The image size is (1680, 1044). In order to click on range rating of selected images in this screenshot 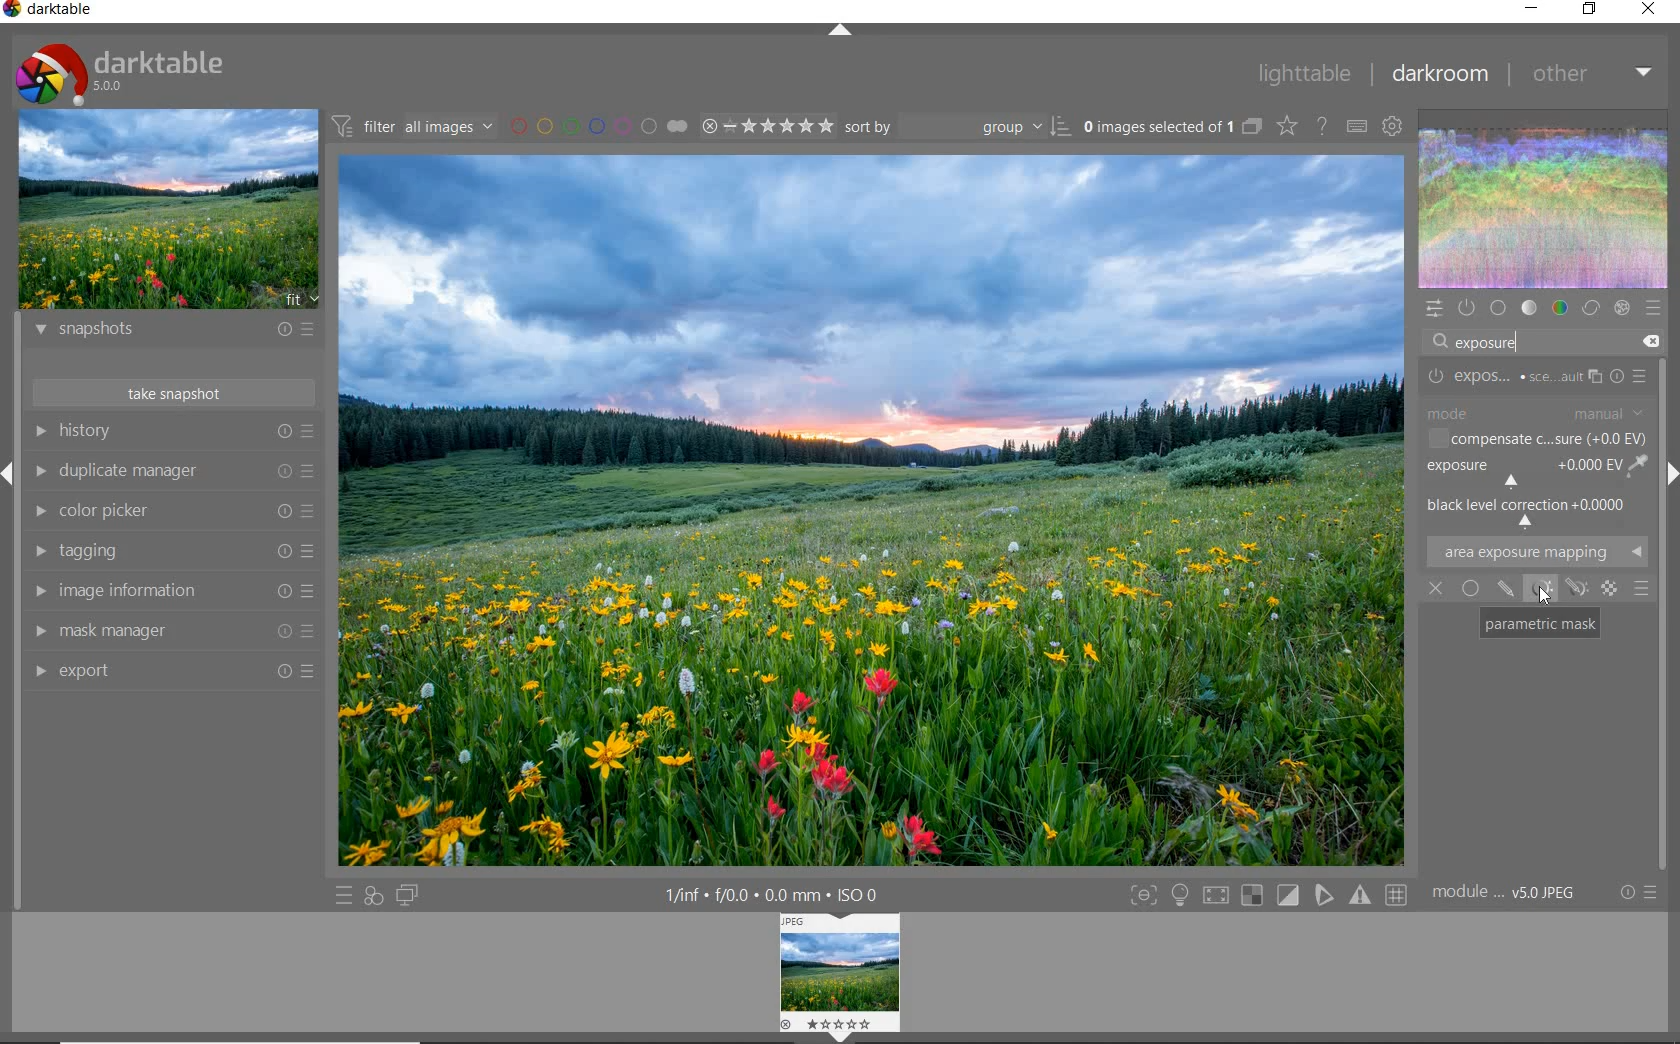, I will do `click(770, 128)`.